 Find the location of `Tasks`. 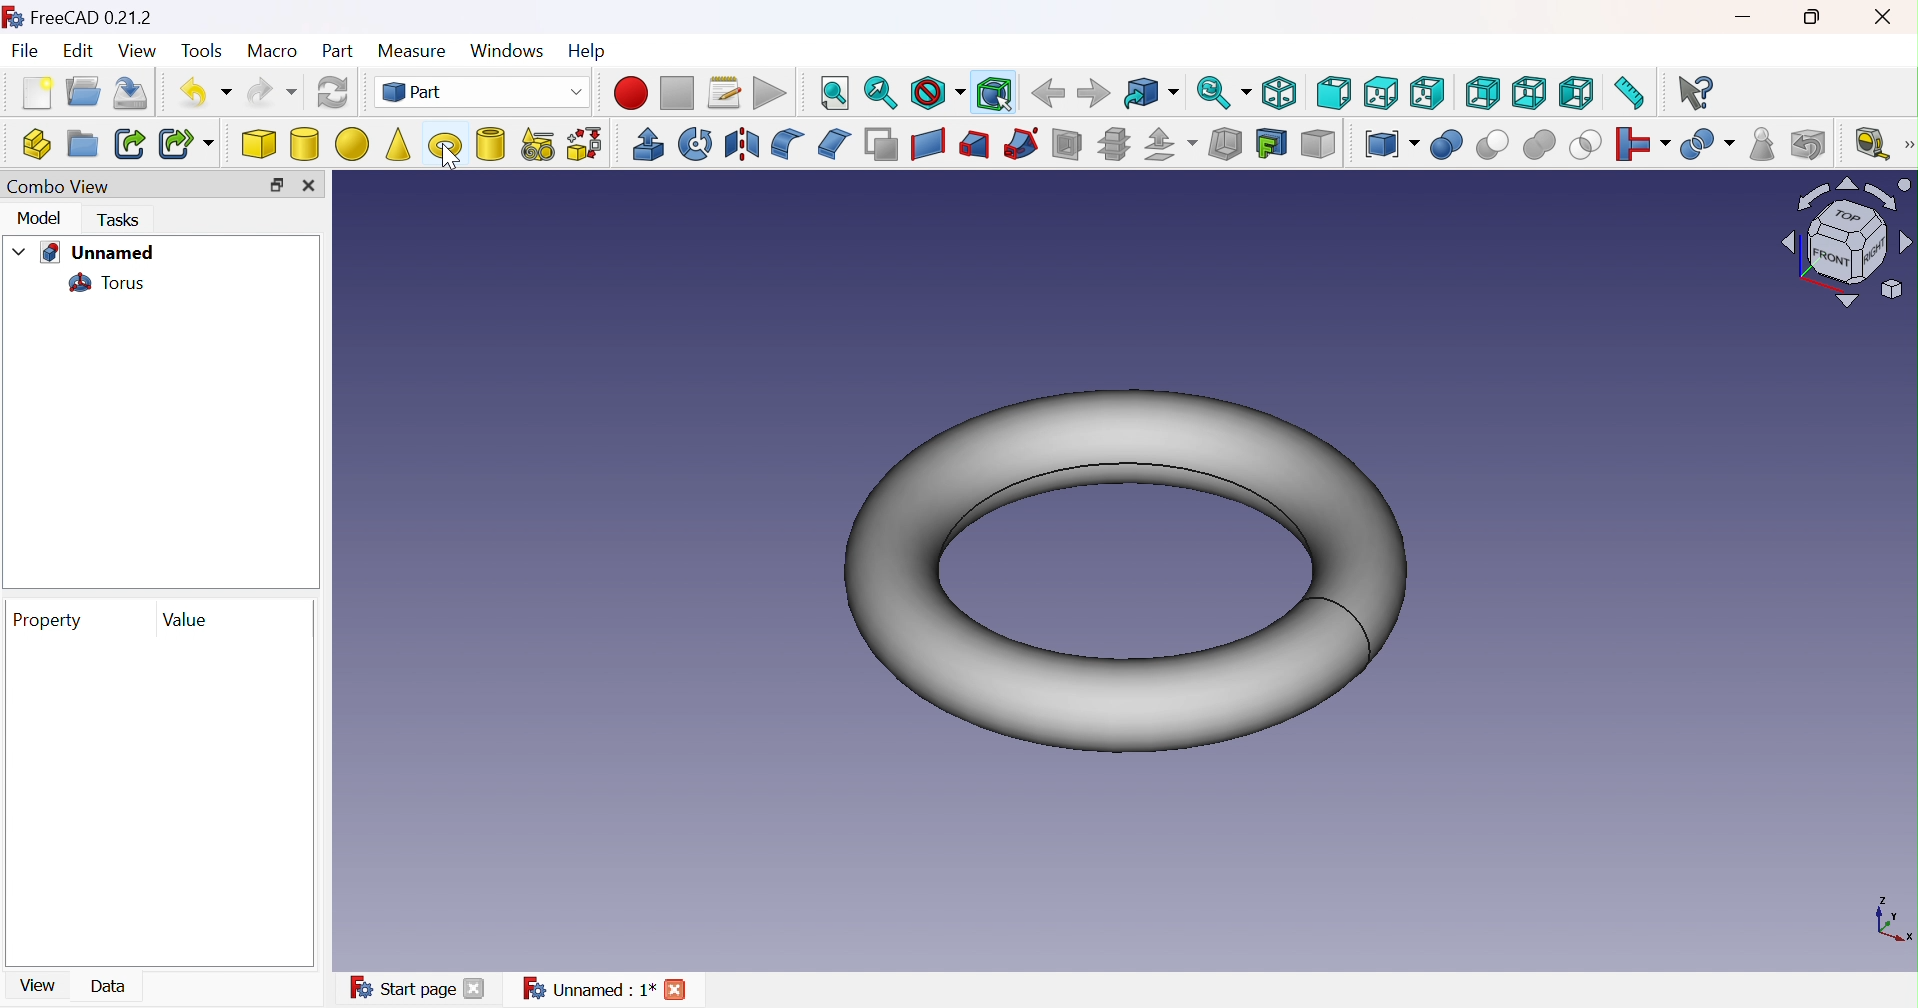

Tasks is located at coordinates (120, 220).